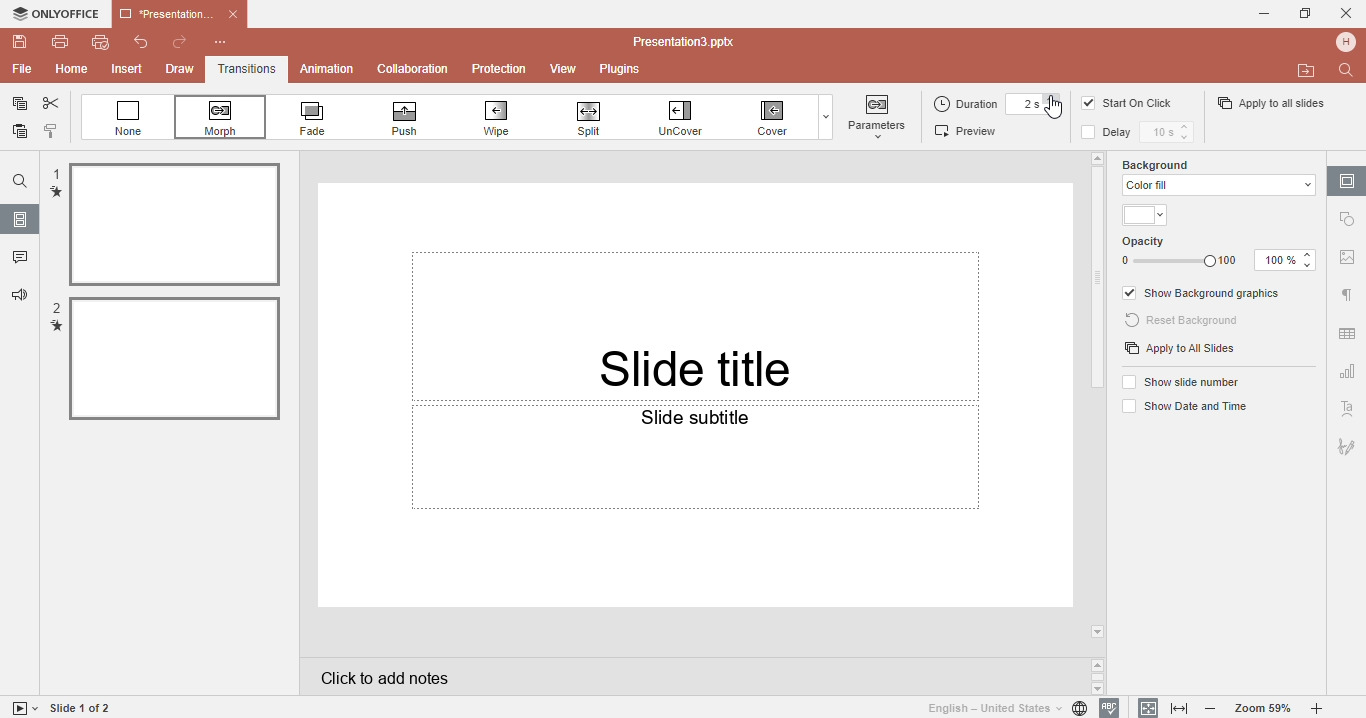 This screenshot has height=718, width=1366. Describe the element at coordinates (1099, 281) in the screenshot. I see `Scroll bar` at that location.